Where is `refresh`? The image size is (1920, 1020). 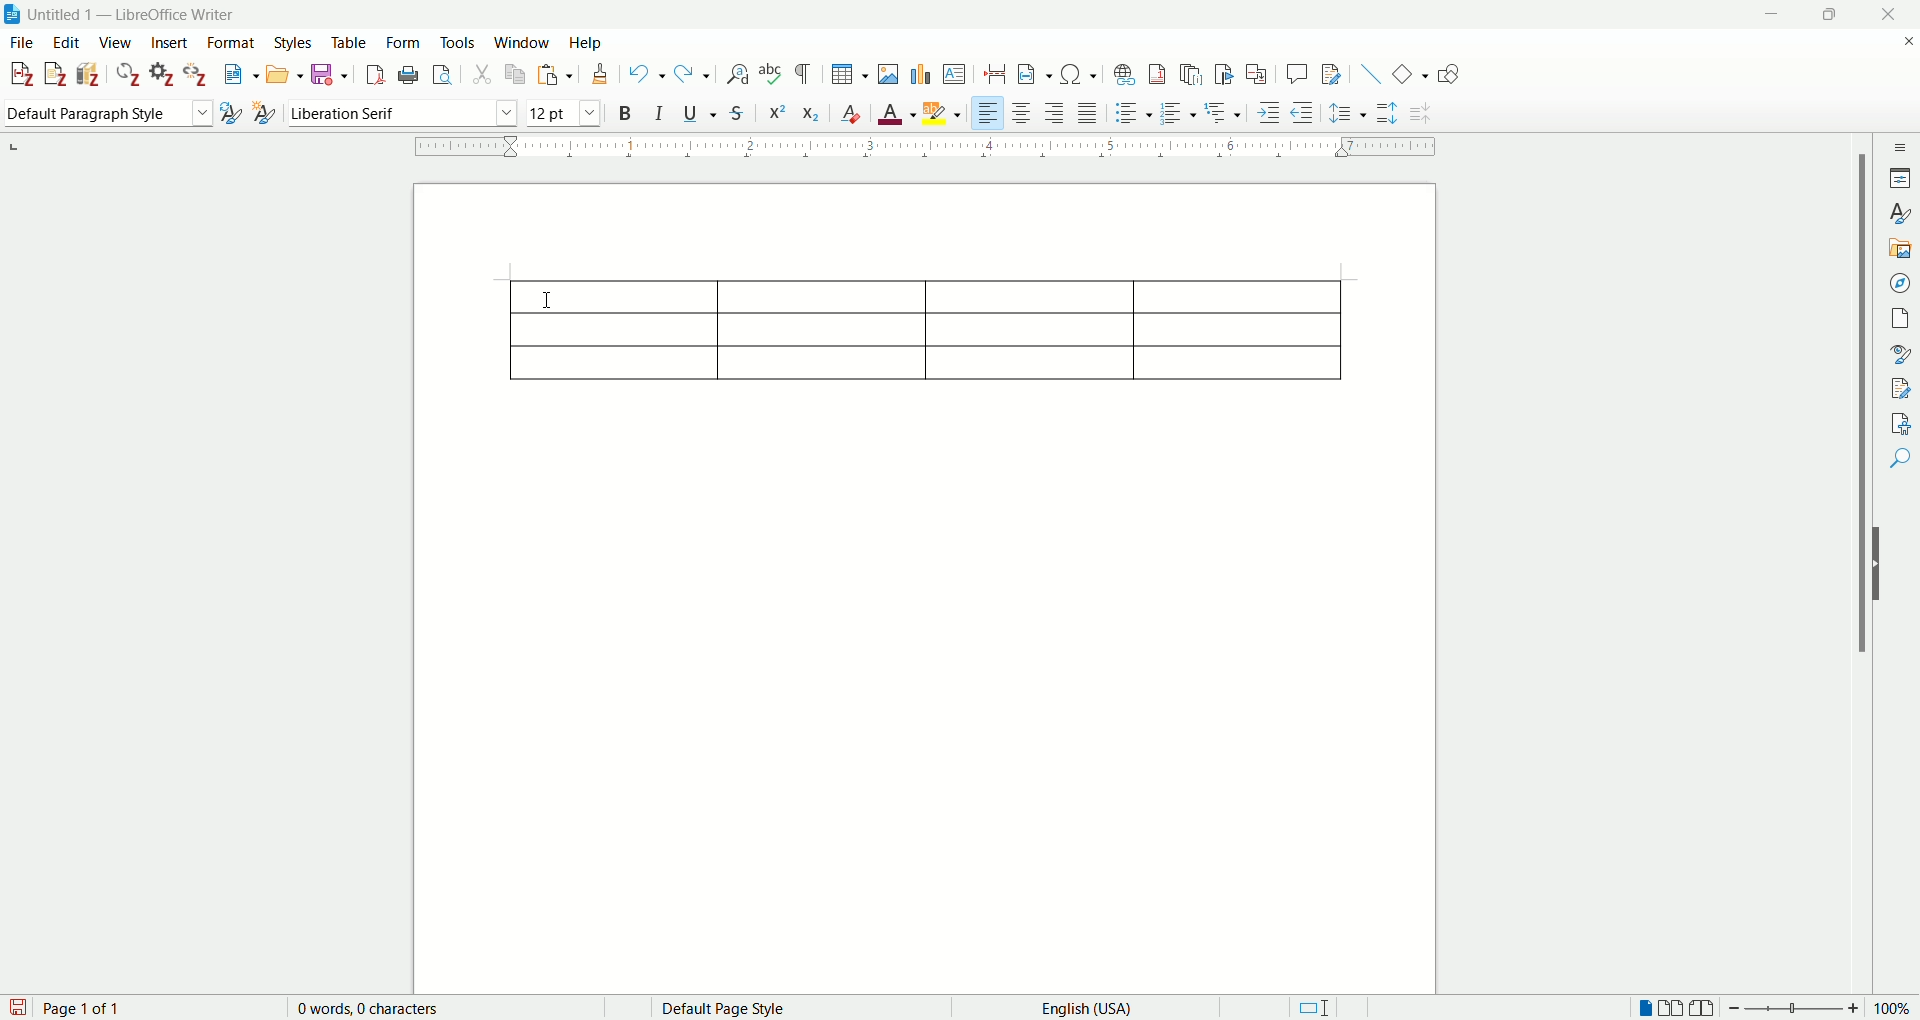
refresh is located at coordinates (128, 71).